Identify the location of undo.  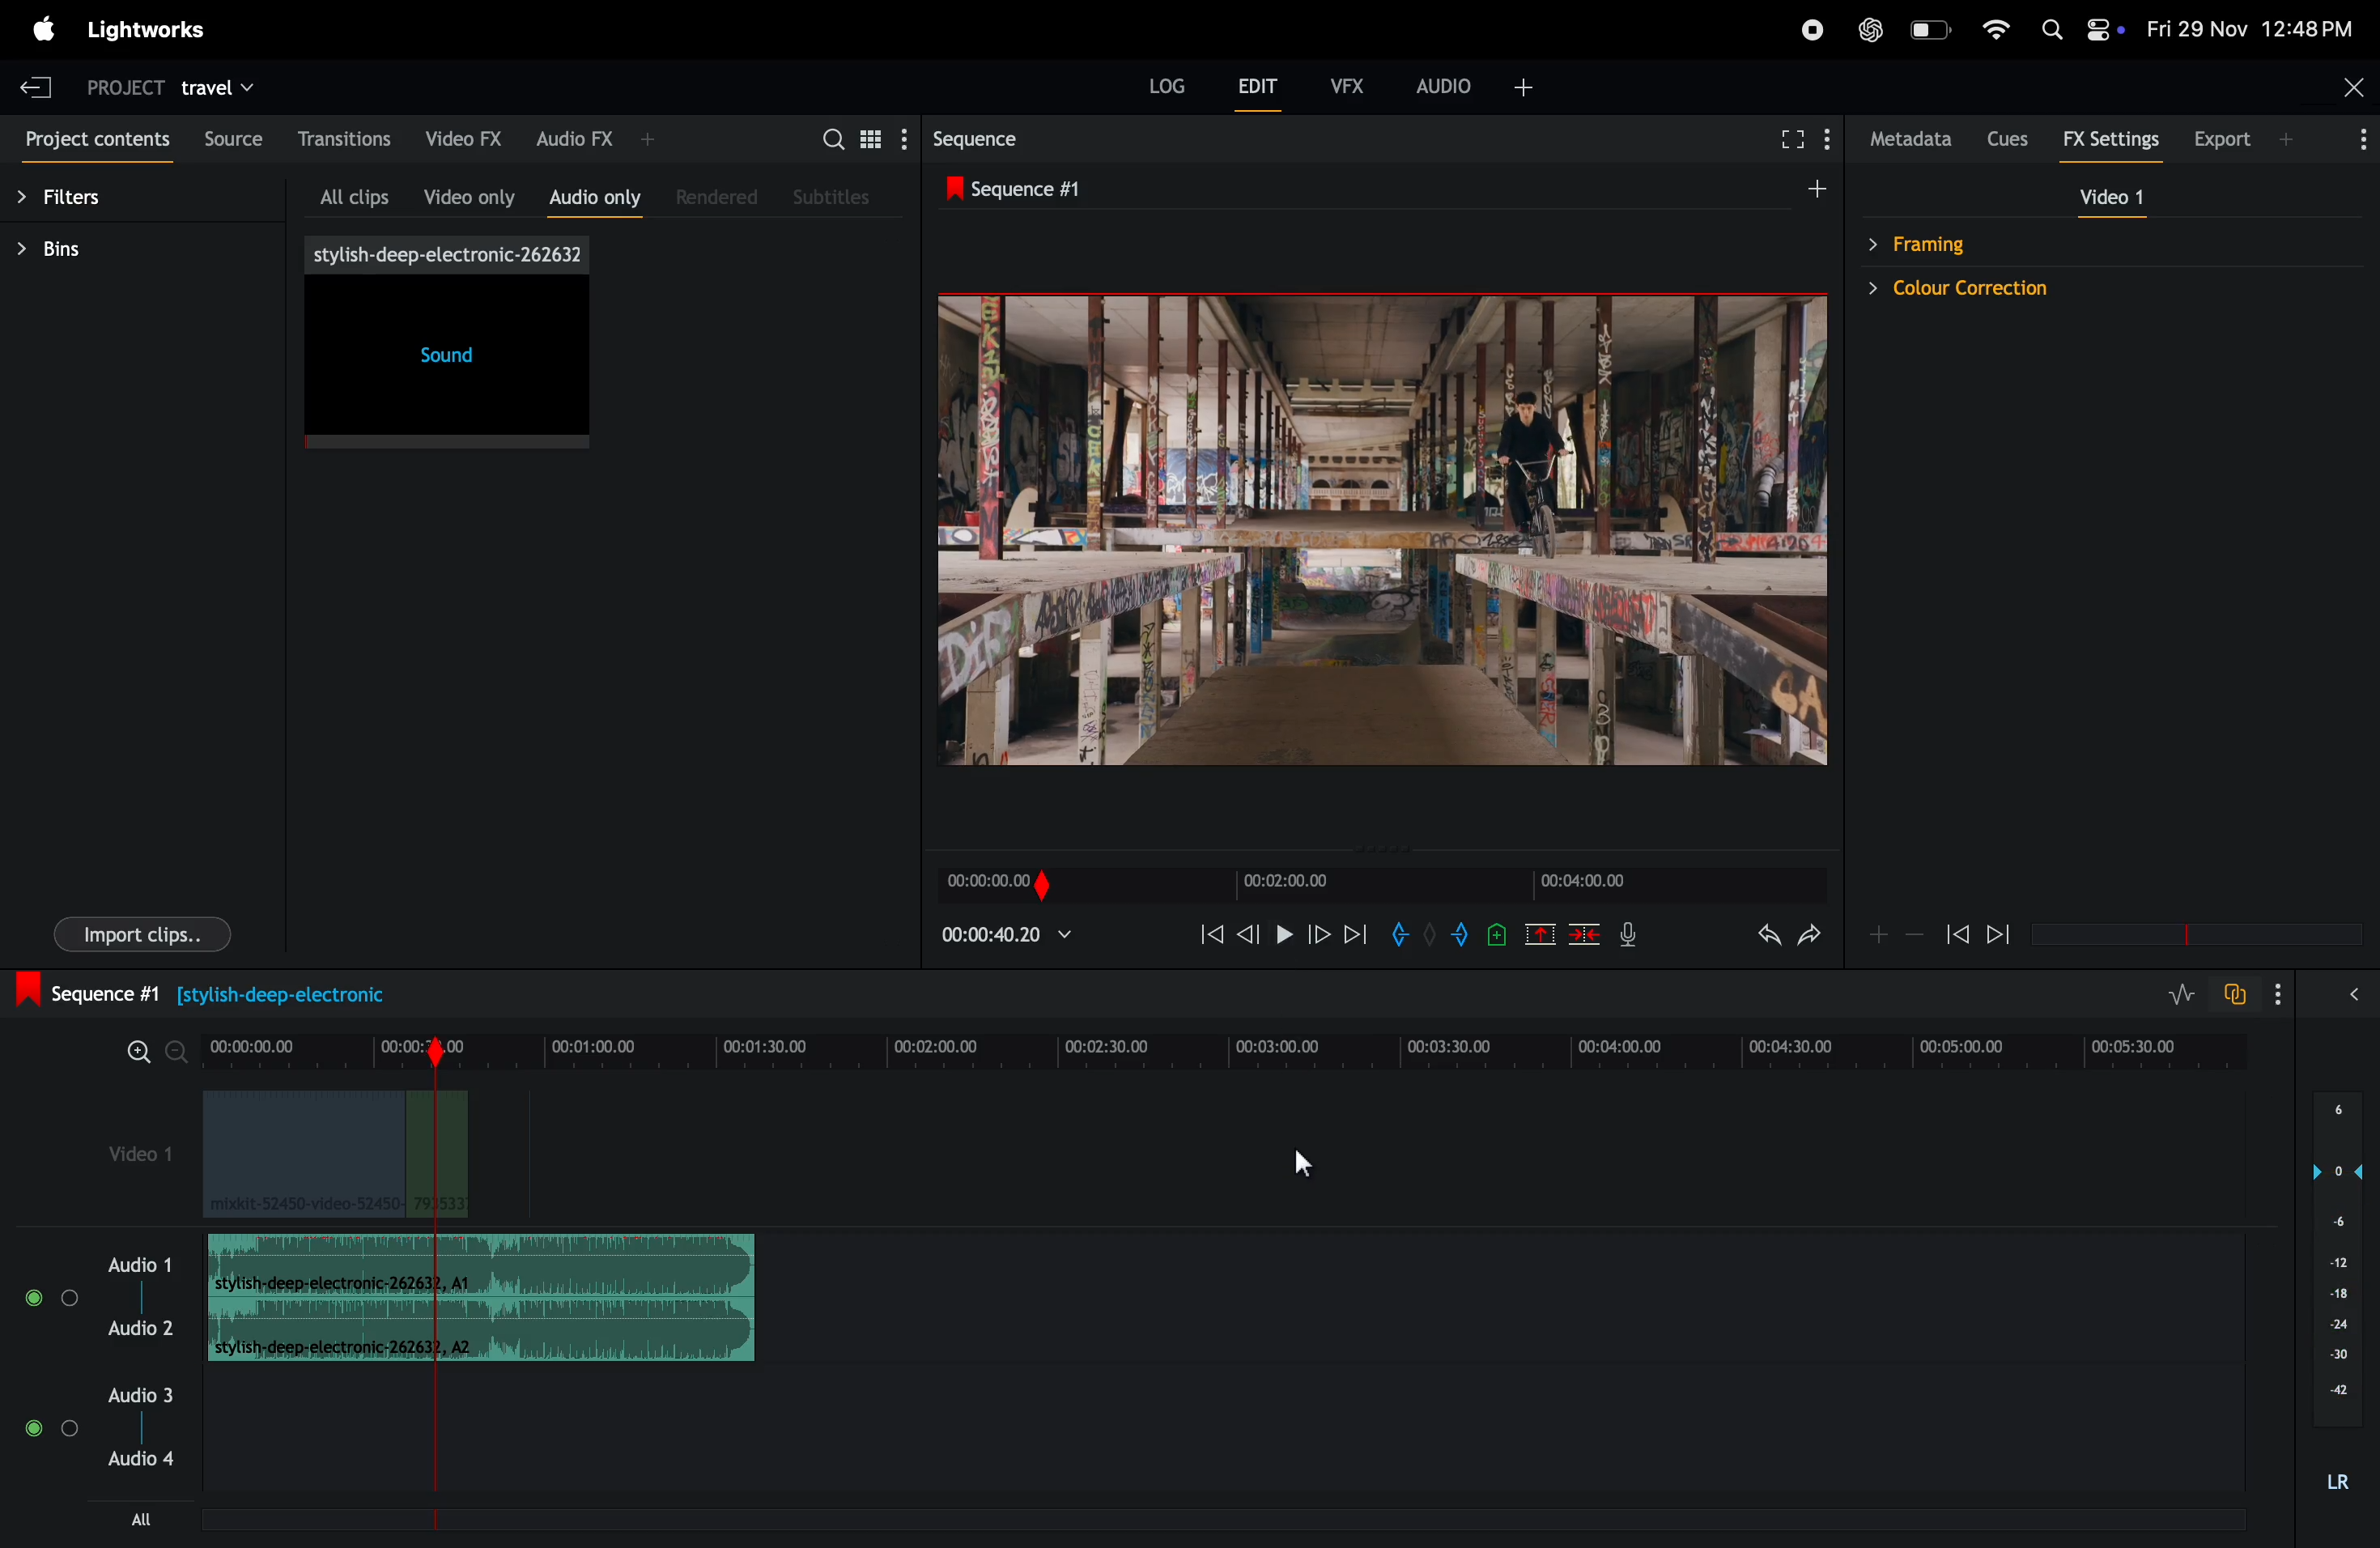
(1754, 938).